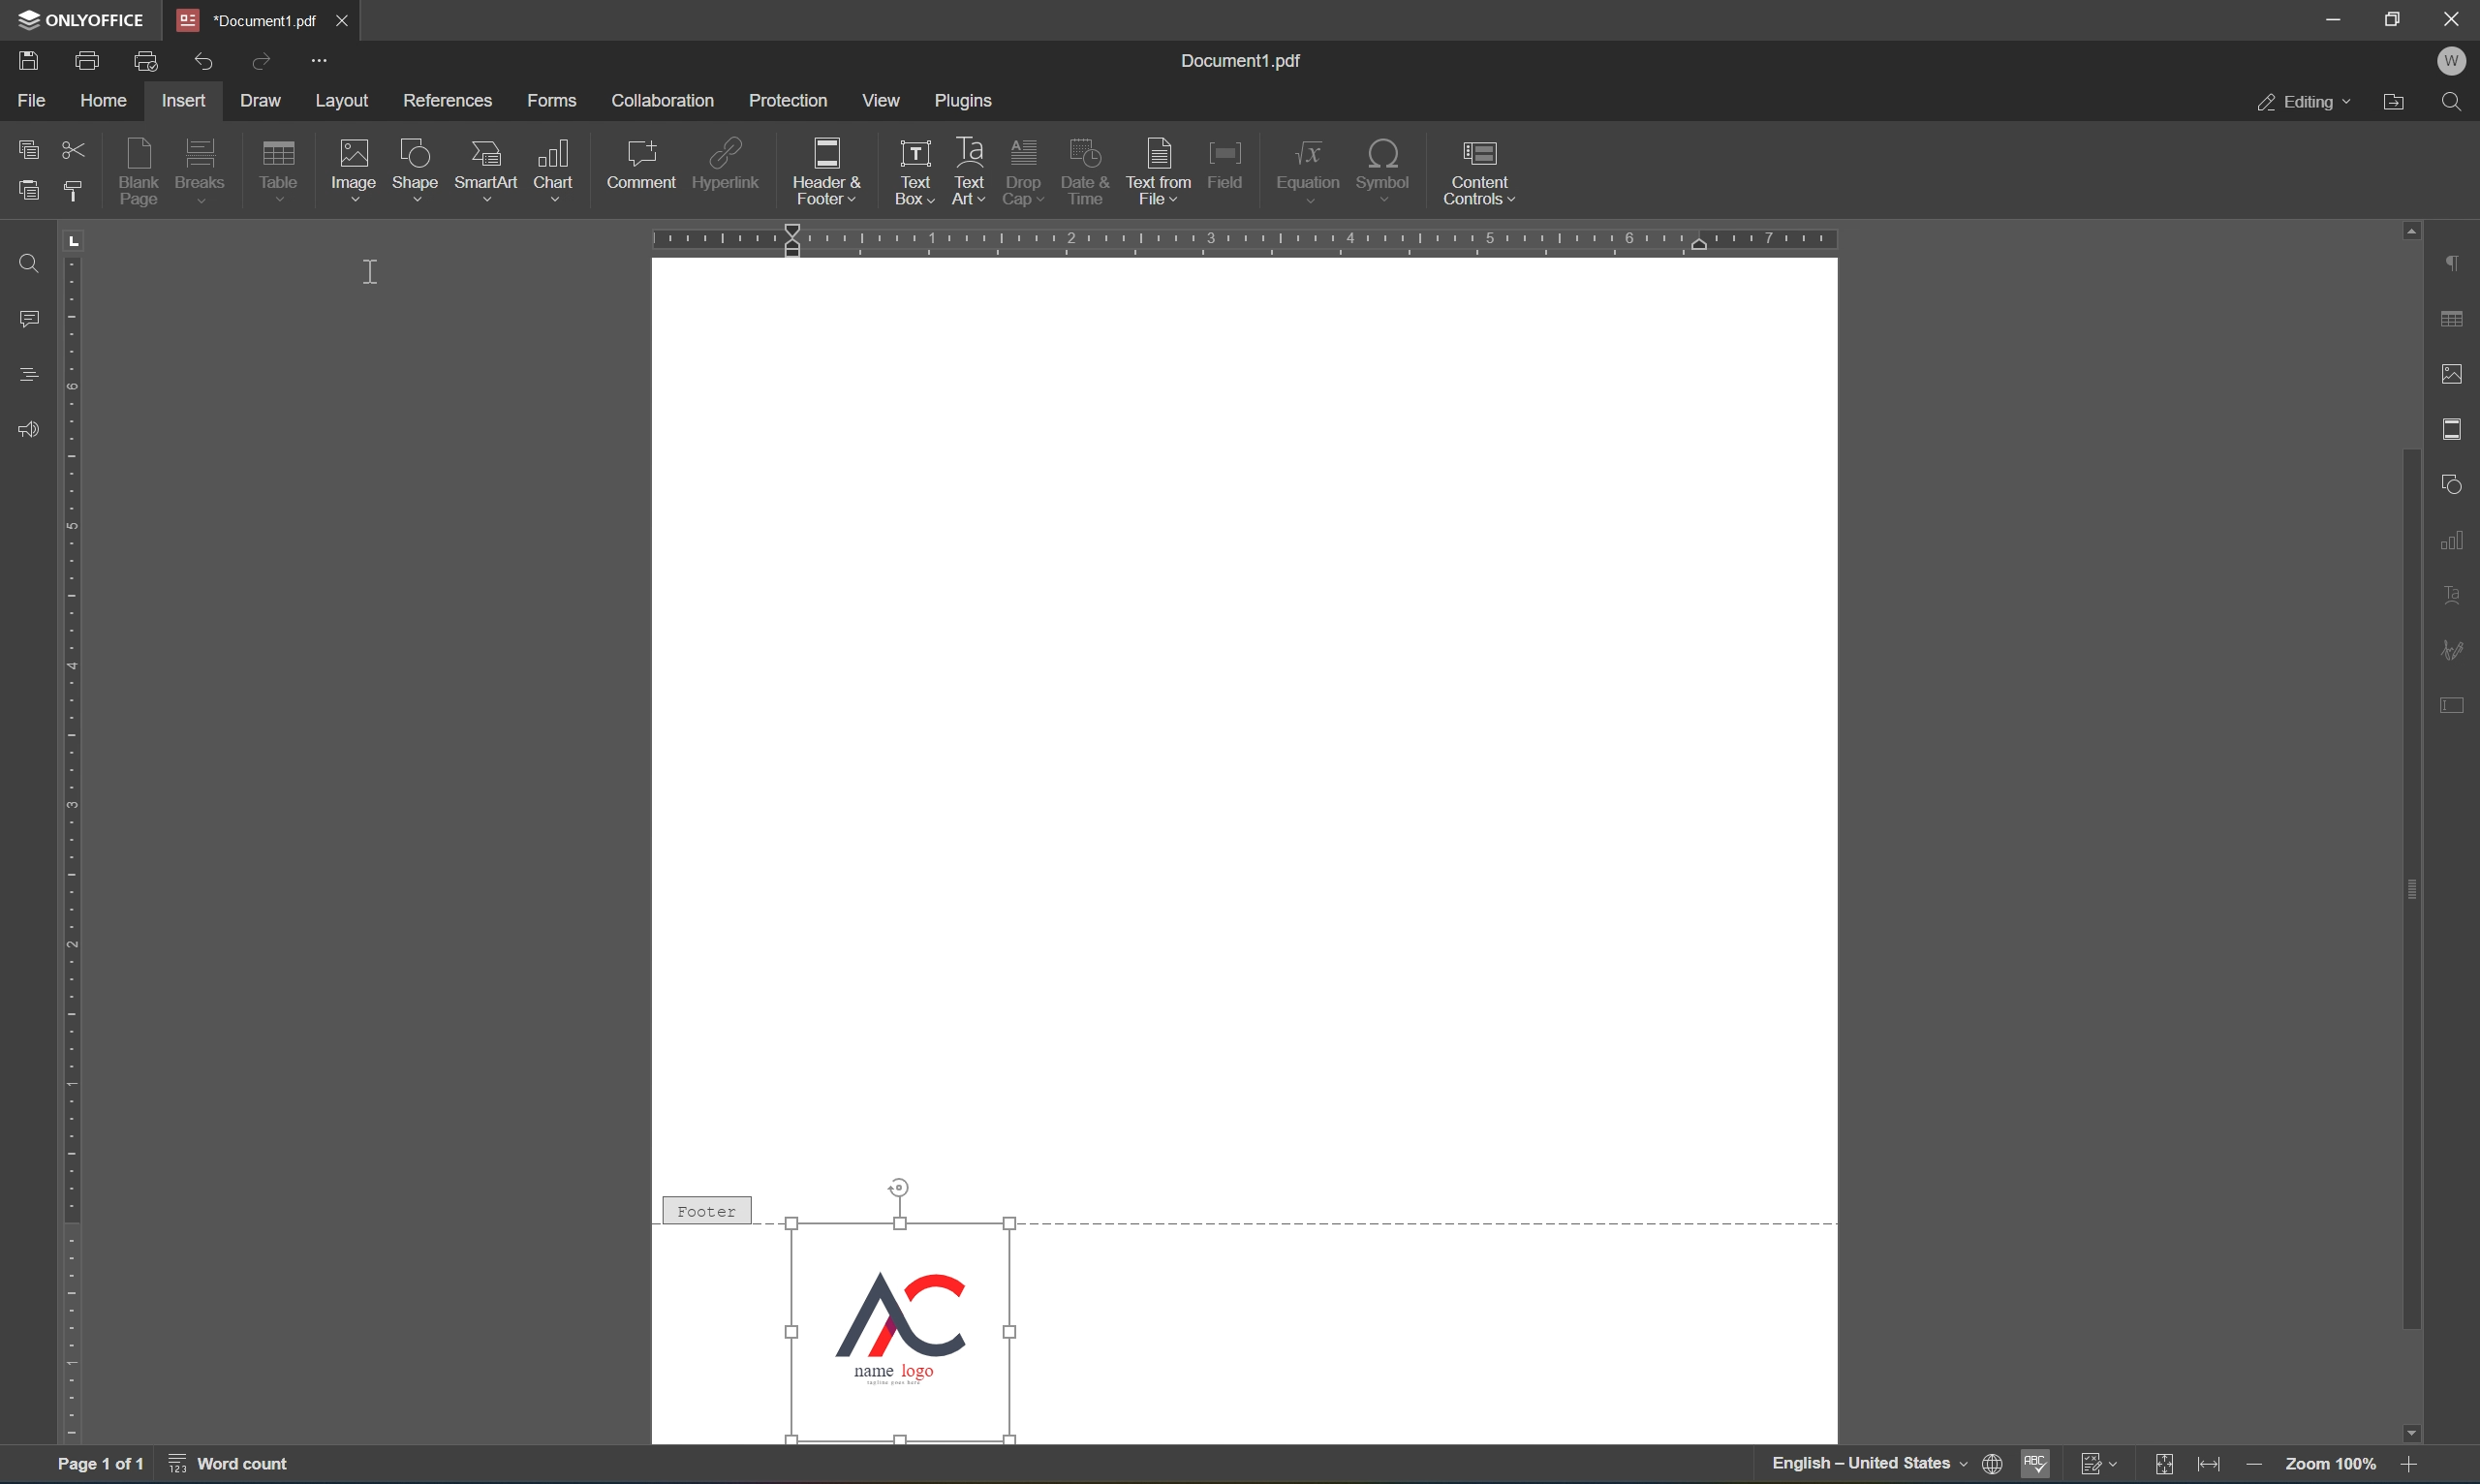  I want to click on file, so click(25, 101).